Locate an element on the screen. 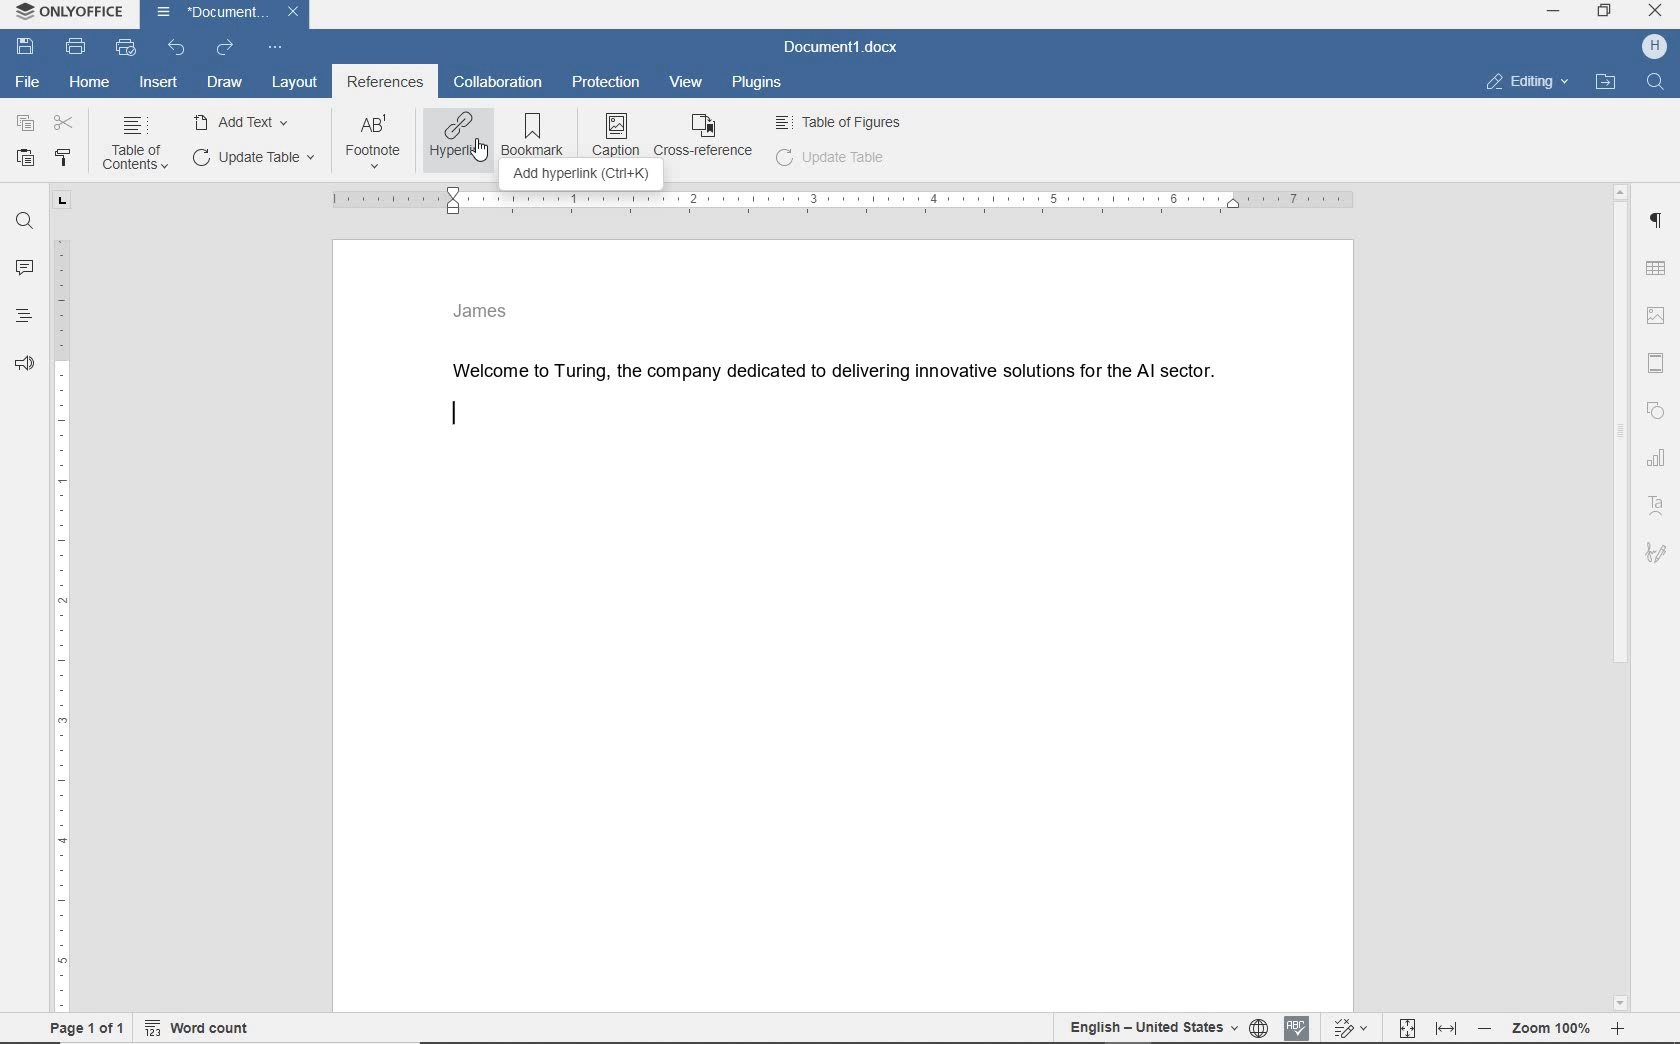 The width and height of the screenshot is (1680, 1044). editor line is located at coordinates (454, 415).